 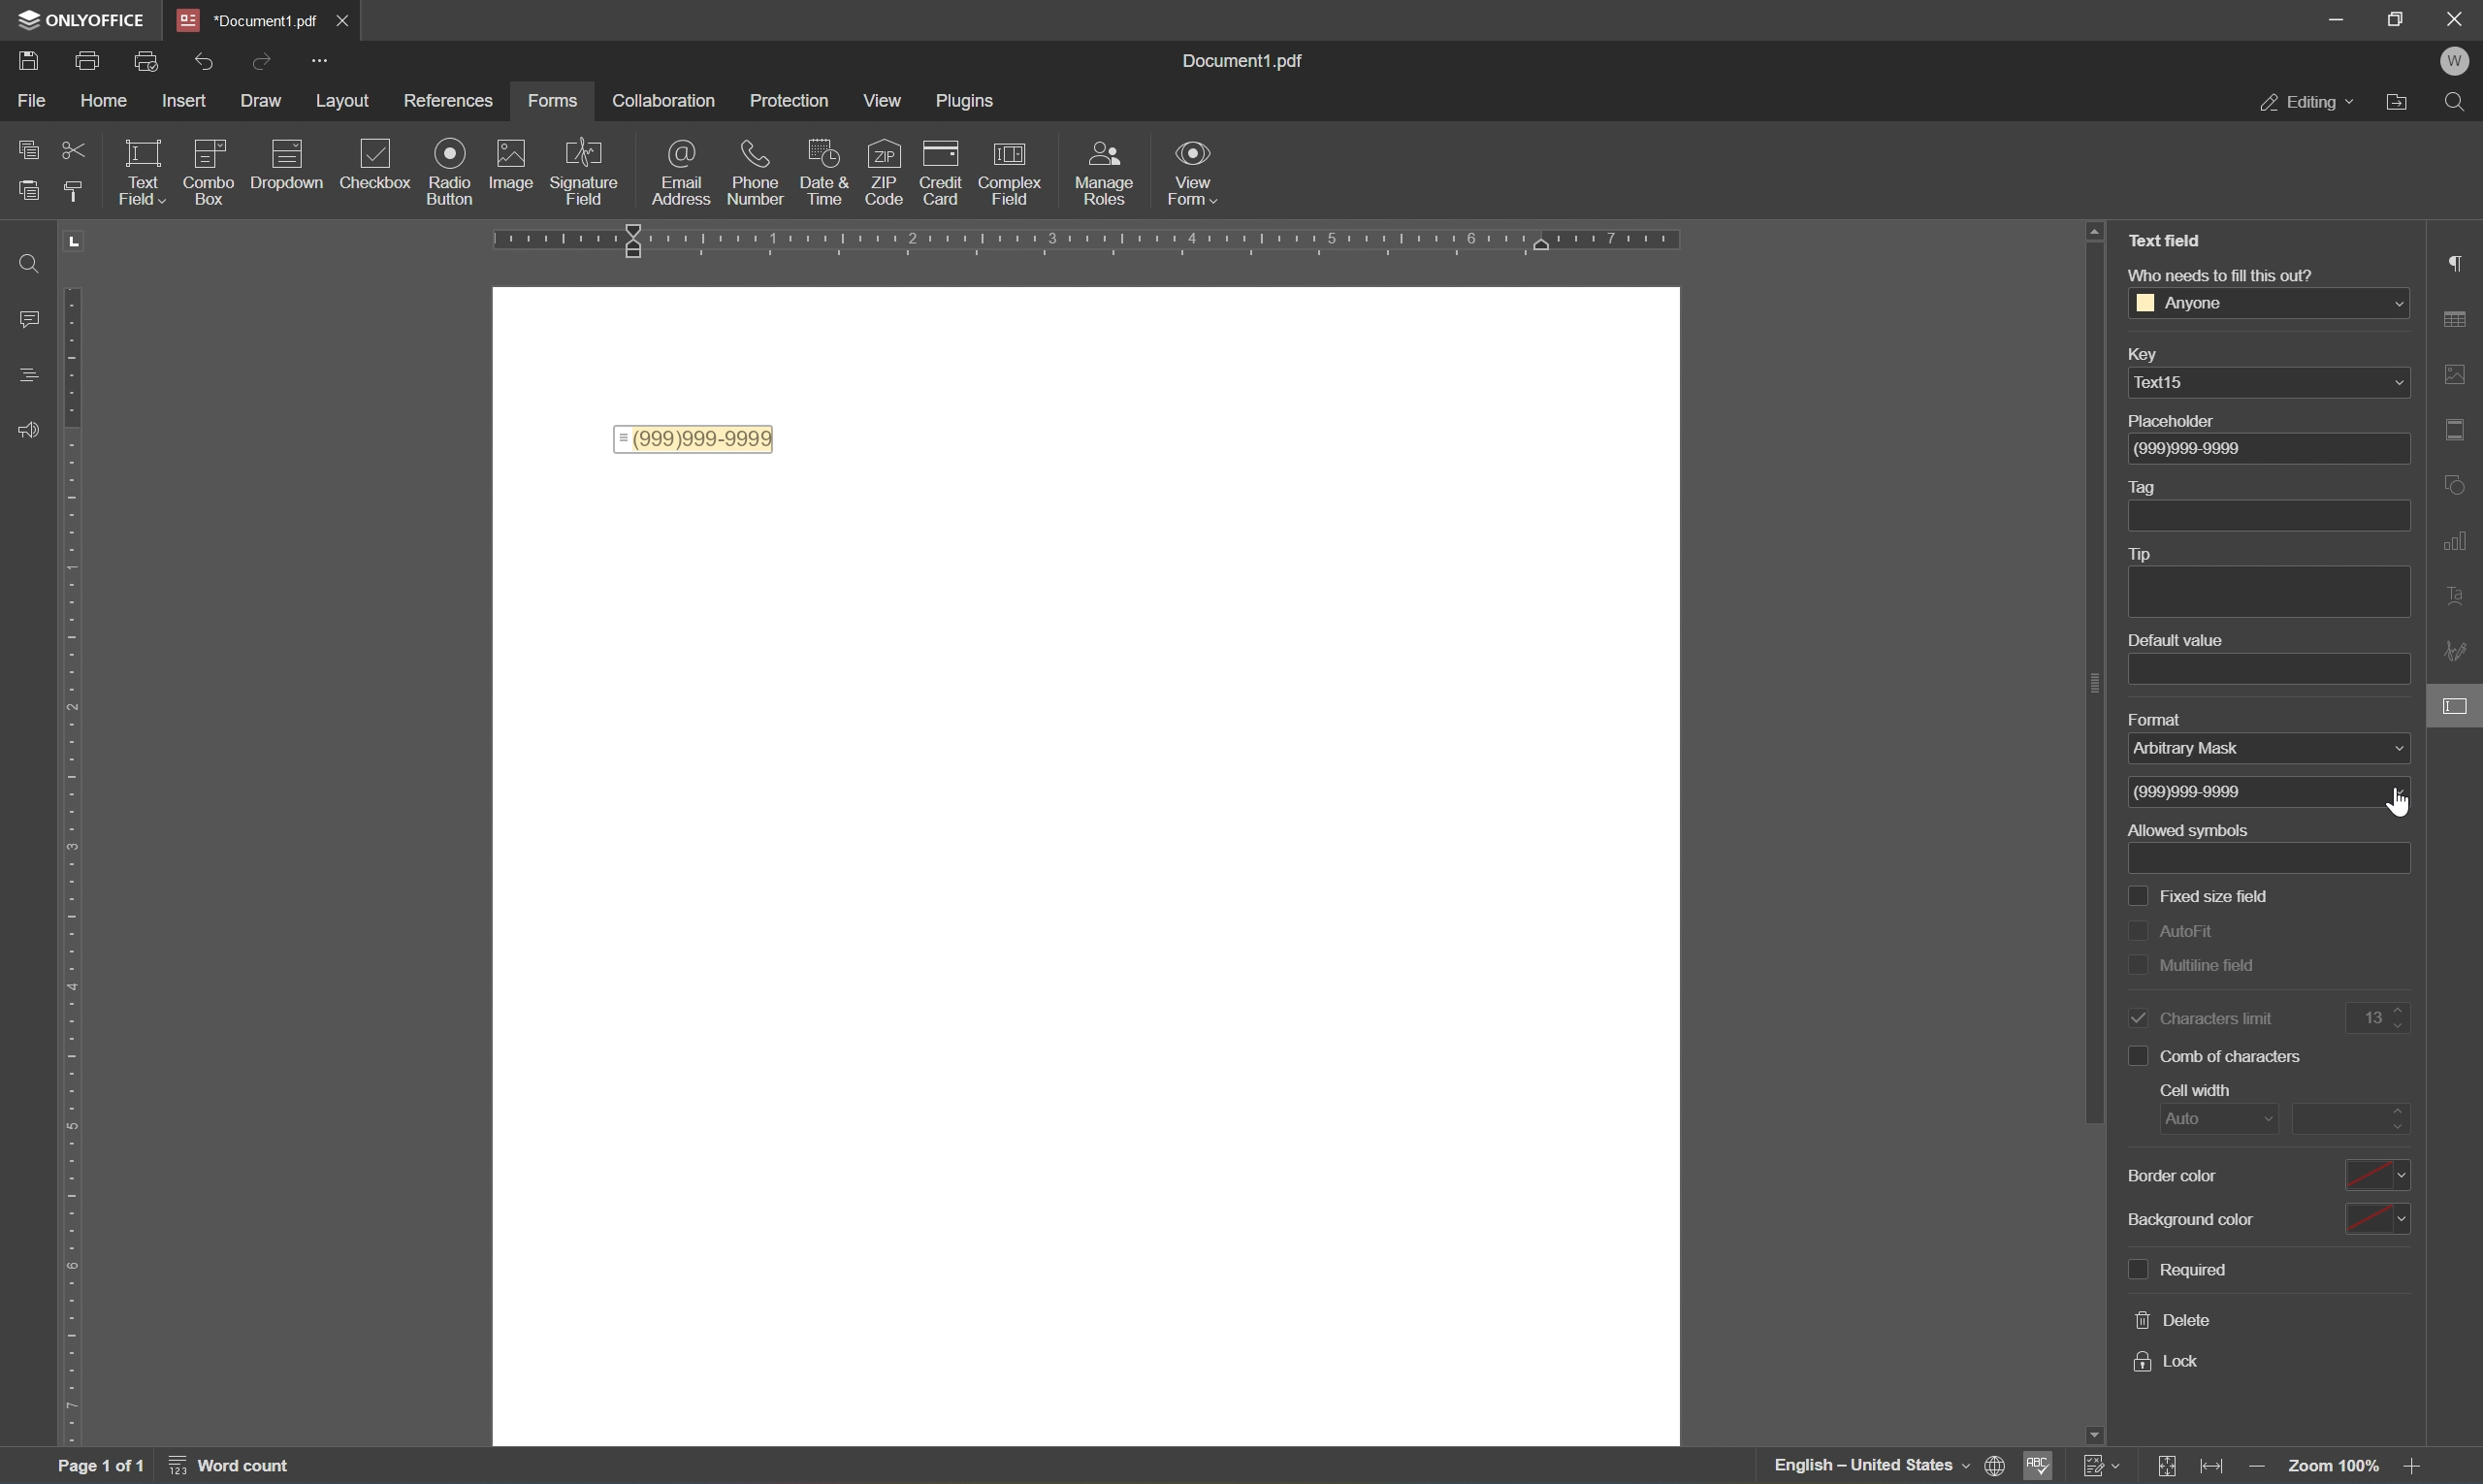 What do you see at coordinates (291, 156) in the screenshot?
I see `dropdown` at bounding box center [291, 156].